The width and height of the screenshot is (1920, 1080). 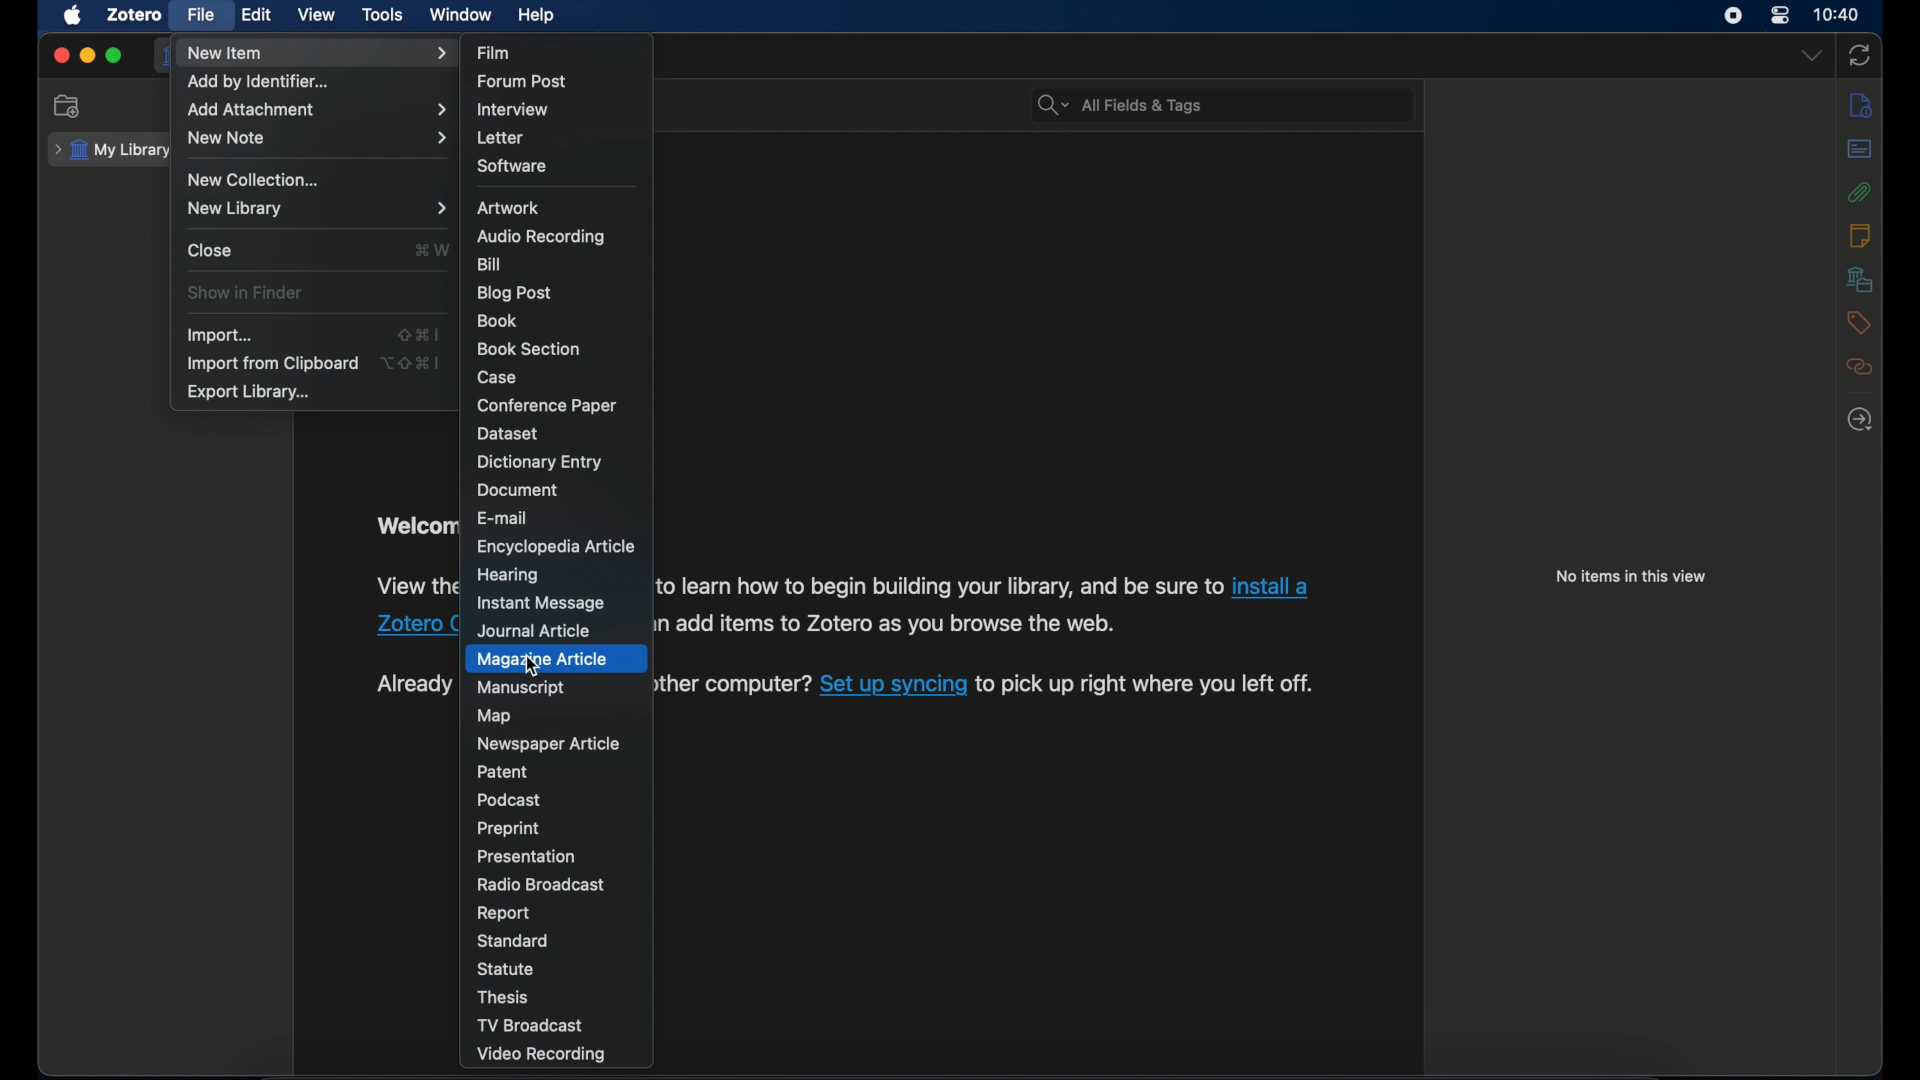 What do you see at coordinates (1861, 418) in the screenshot?
I see `locate` at bounding box center [1861, 418].